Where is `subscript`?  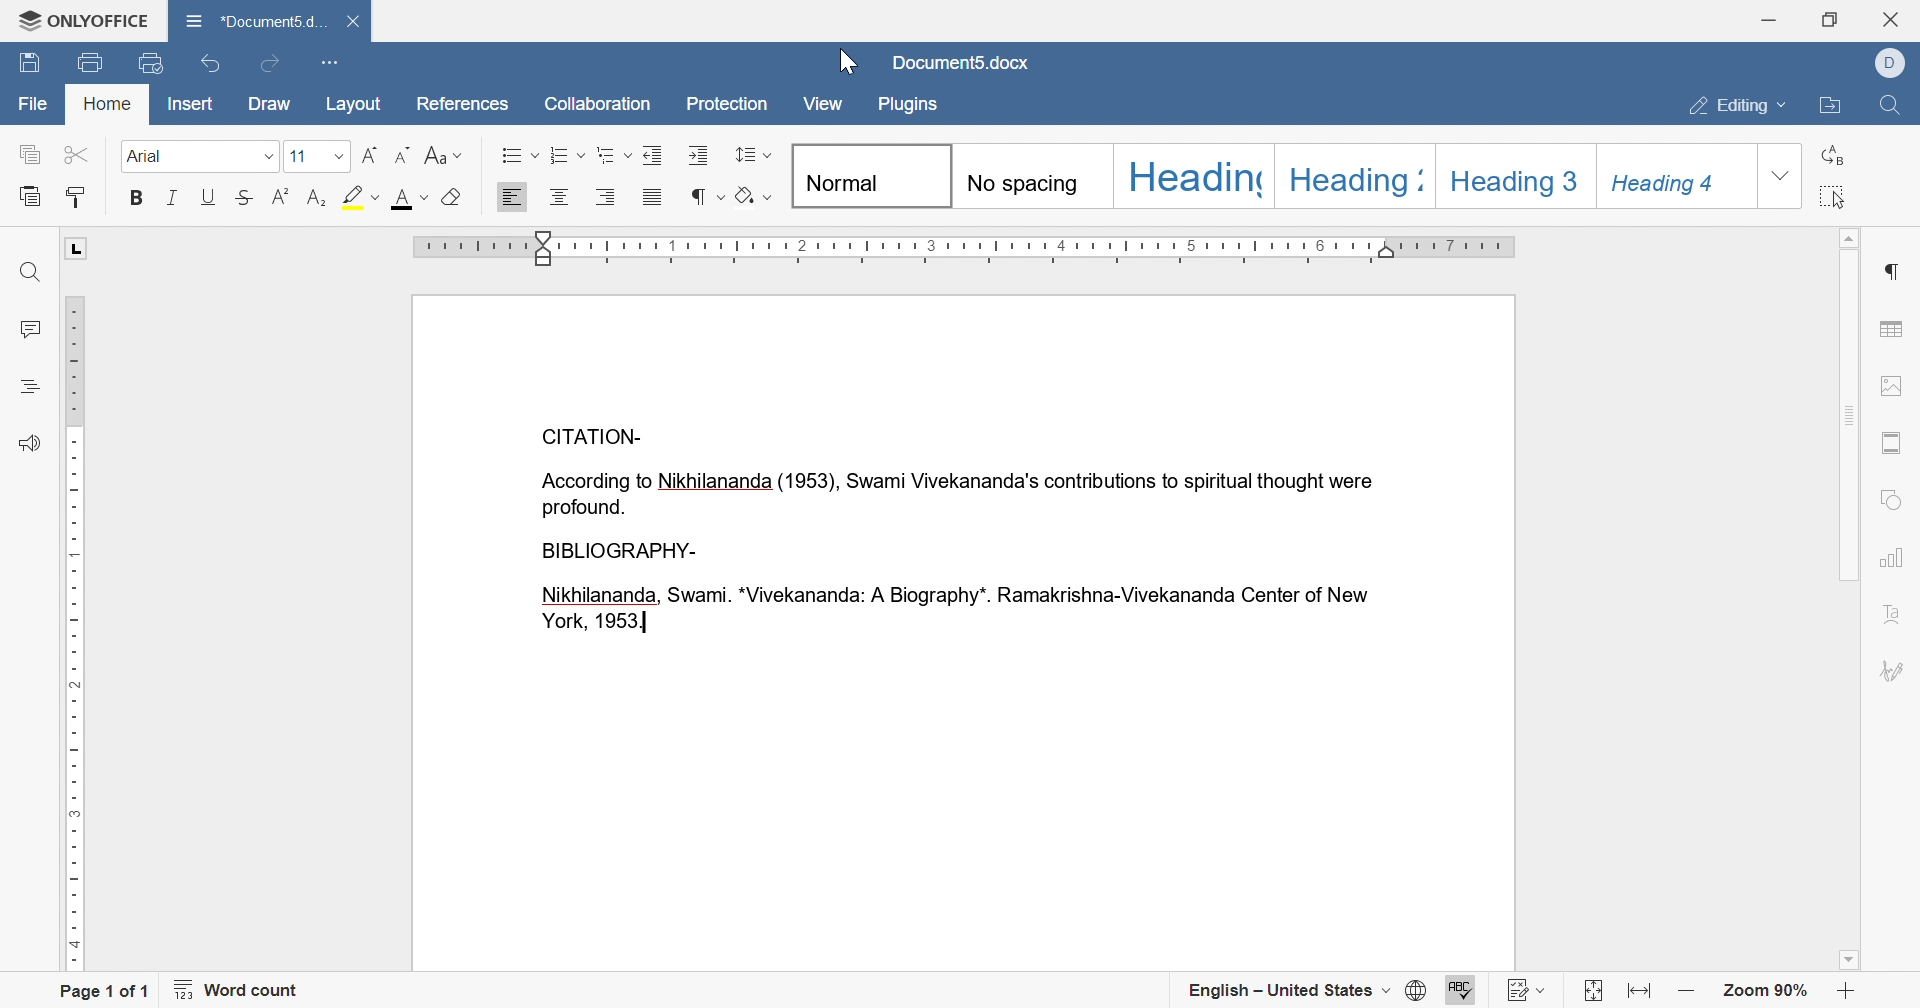
subscript is located at coordinates (316, 200).